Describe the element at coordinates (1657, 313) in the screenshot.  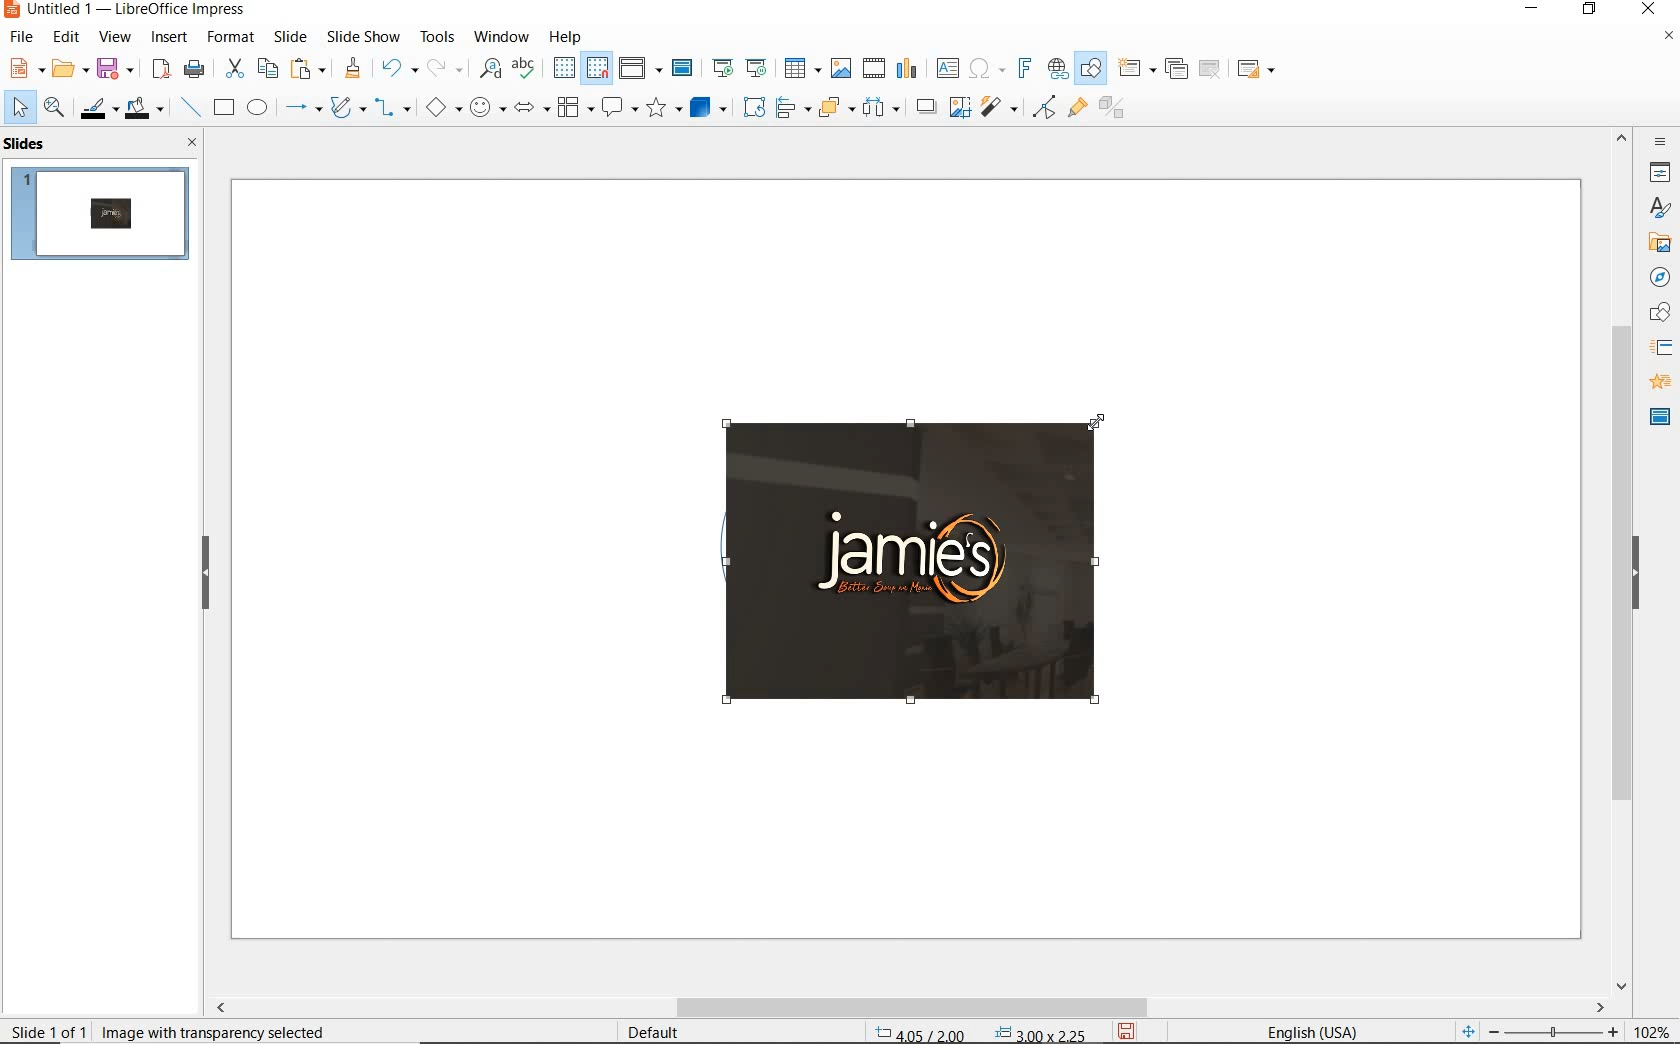
I see `shapes` at that location.